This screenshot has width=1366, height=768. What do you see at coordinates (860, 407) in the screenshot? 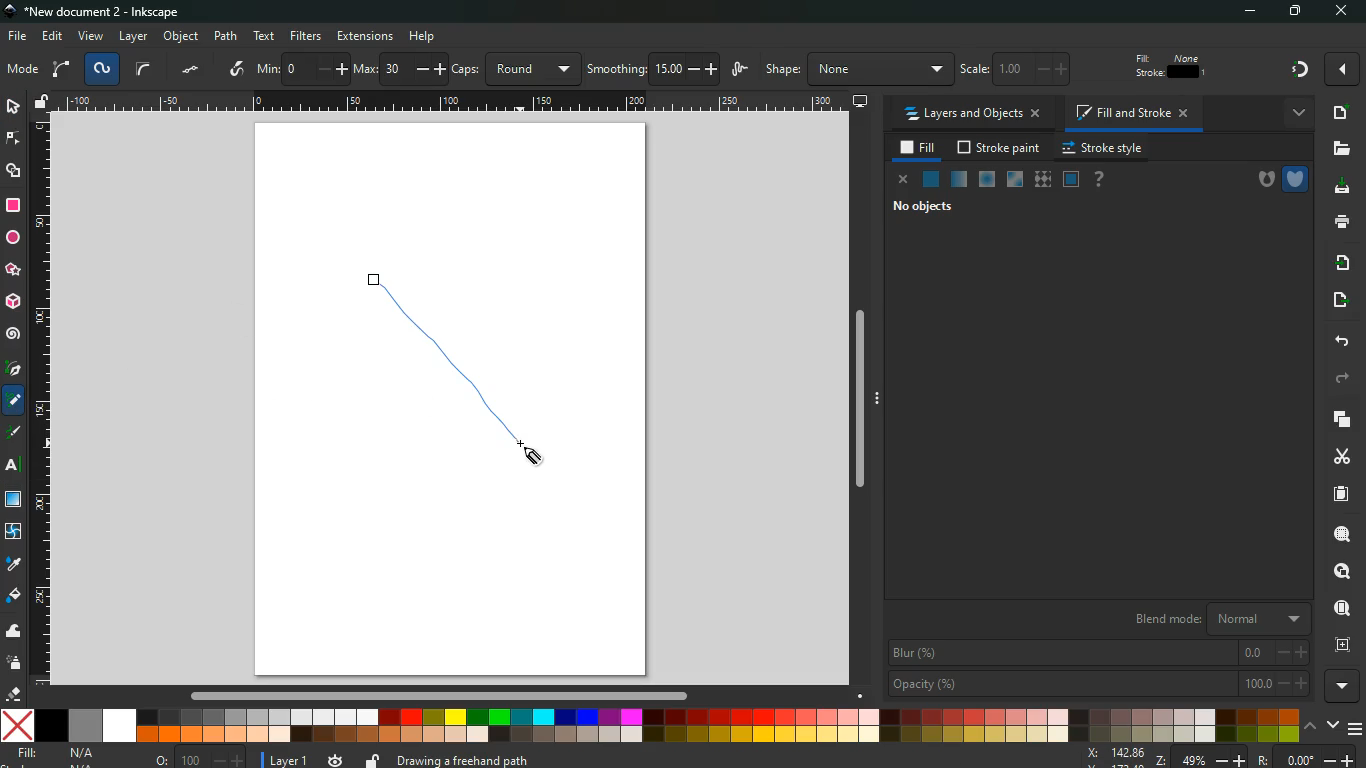
I see `` at bounding box center [860, 407].